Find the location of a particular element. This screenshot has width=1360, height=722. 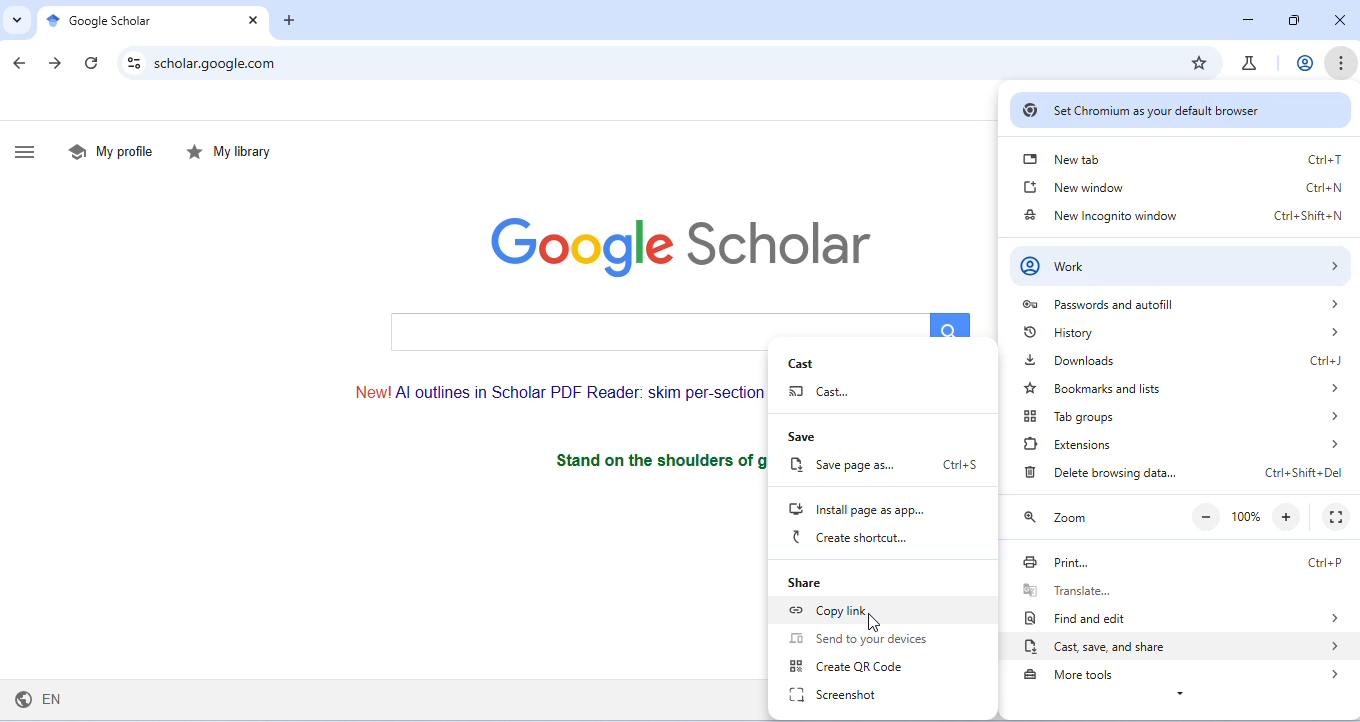

site settings is located at coordinates (136, 62).